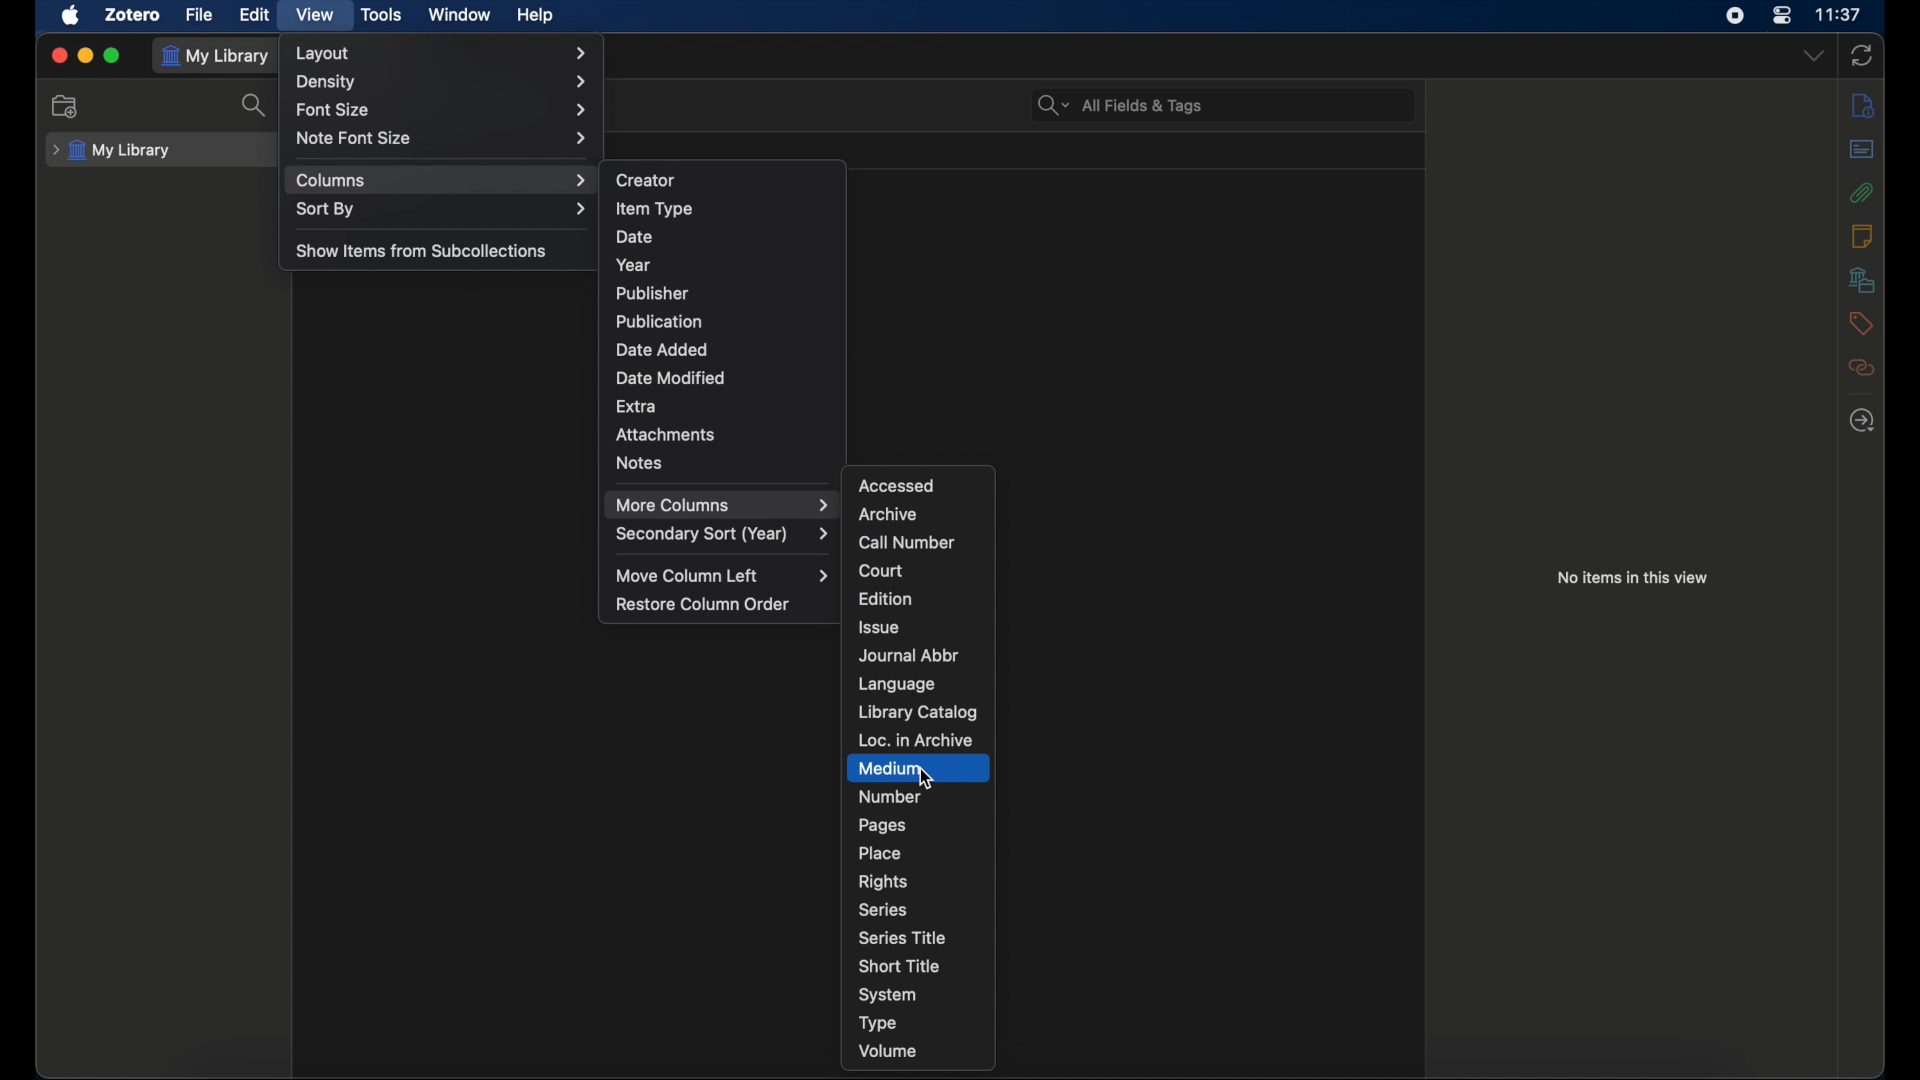  What do you see at coordinates (382, 14) in the screenshot?
I see `tools` at bounding box center [382, 14].